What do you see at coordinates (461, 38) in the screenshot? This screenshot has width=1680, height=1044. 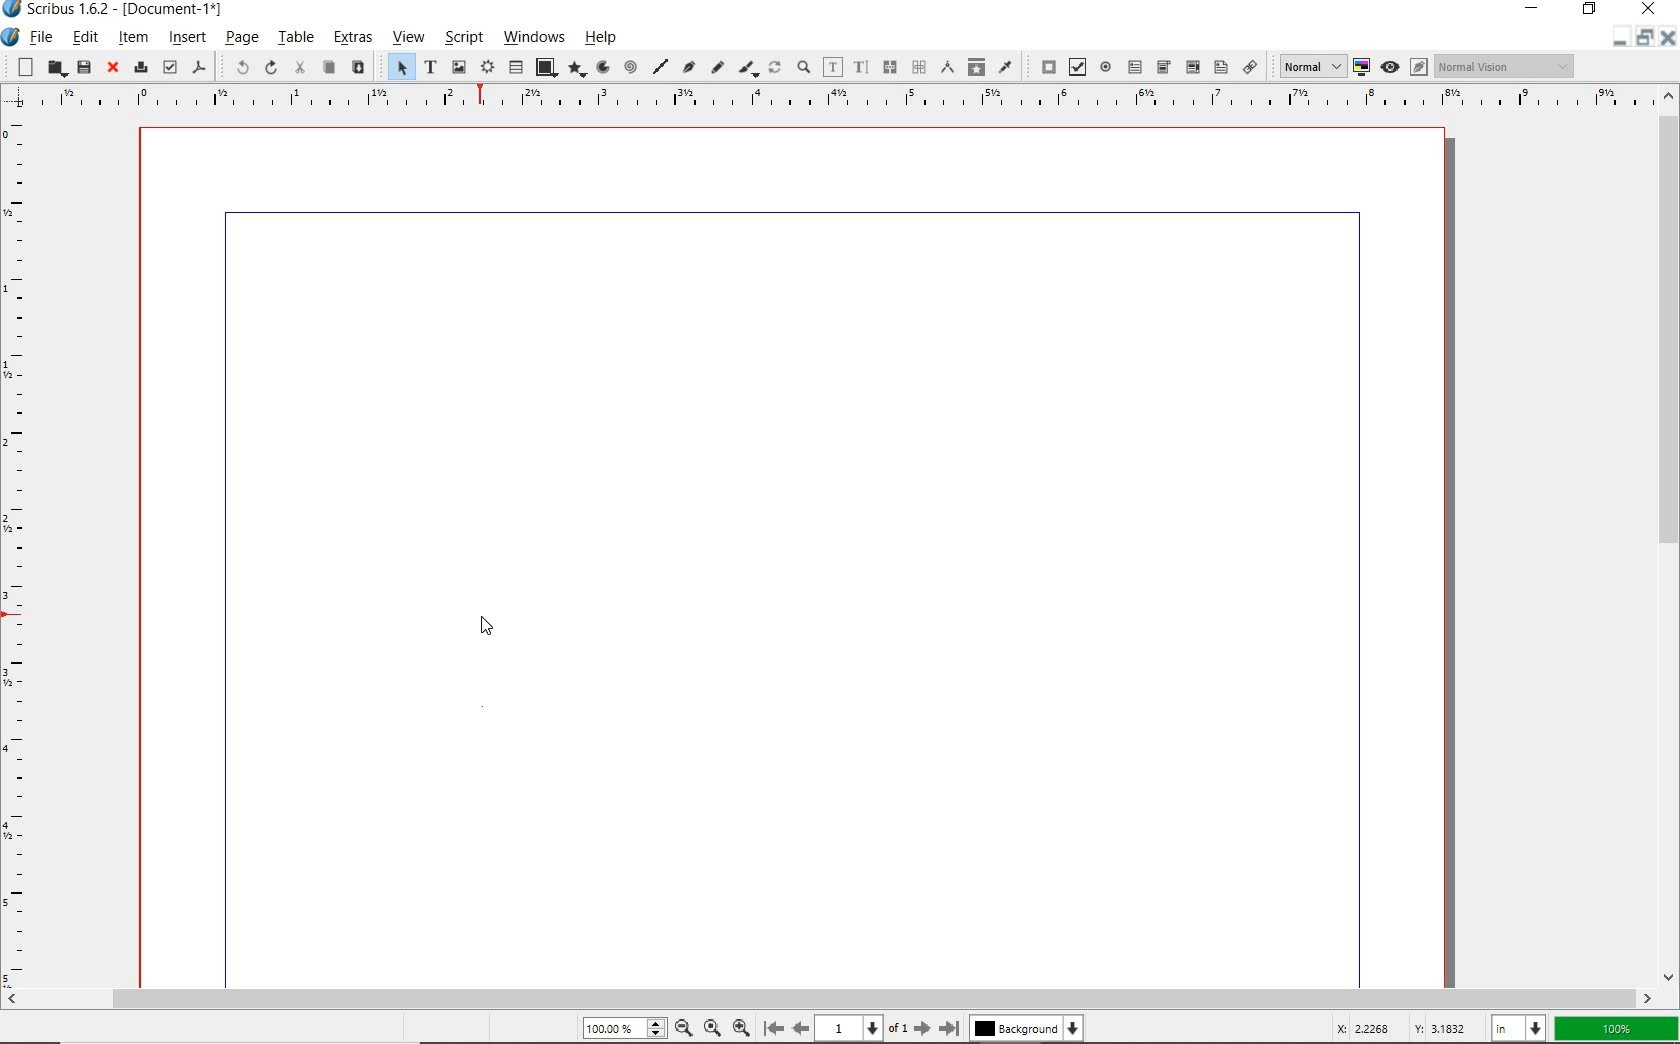 I see `script` at bounding box center [461, 38].